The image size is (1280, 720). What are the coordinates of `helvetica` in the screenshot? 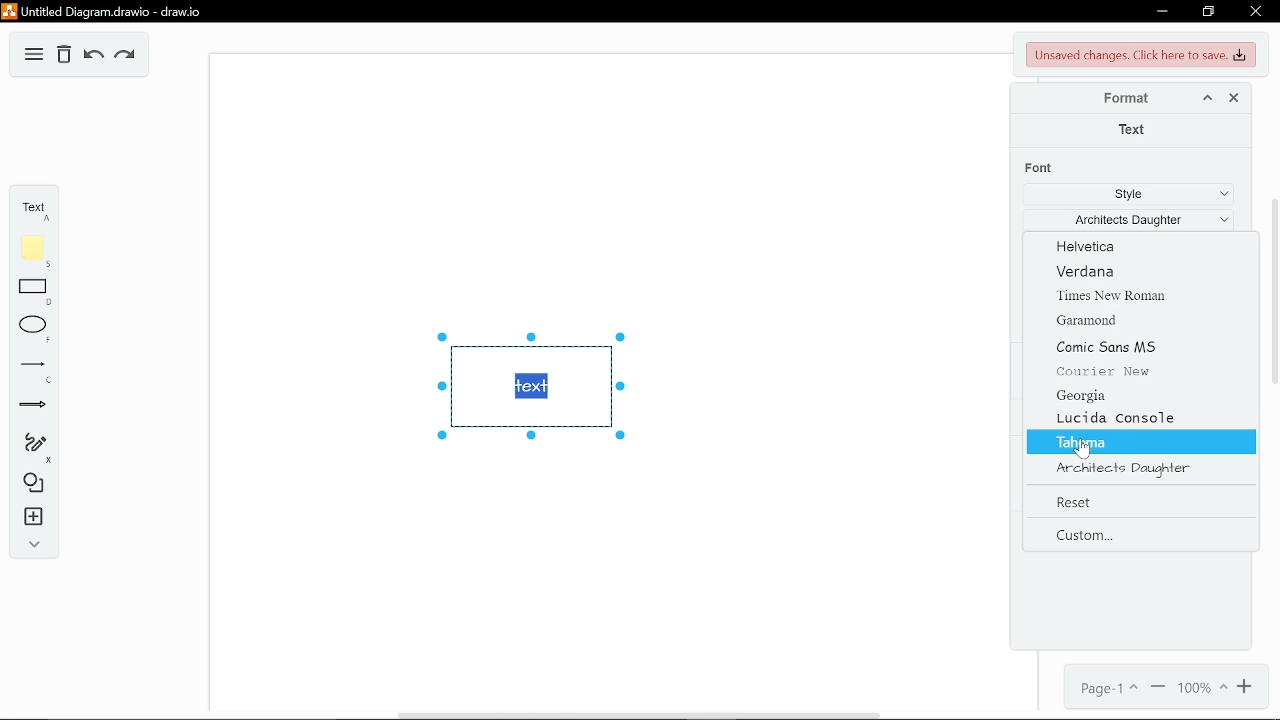 It's located at (1134, 247).